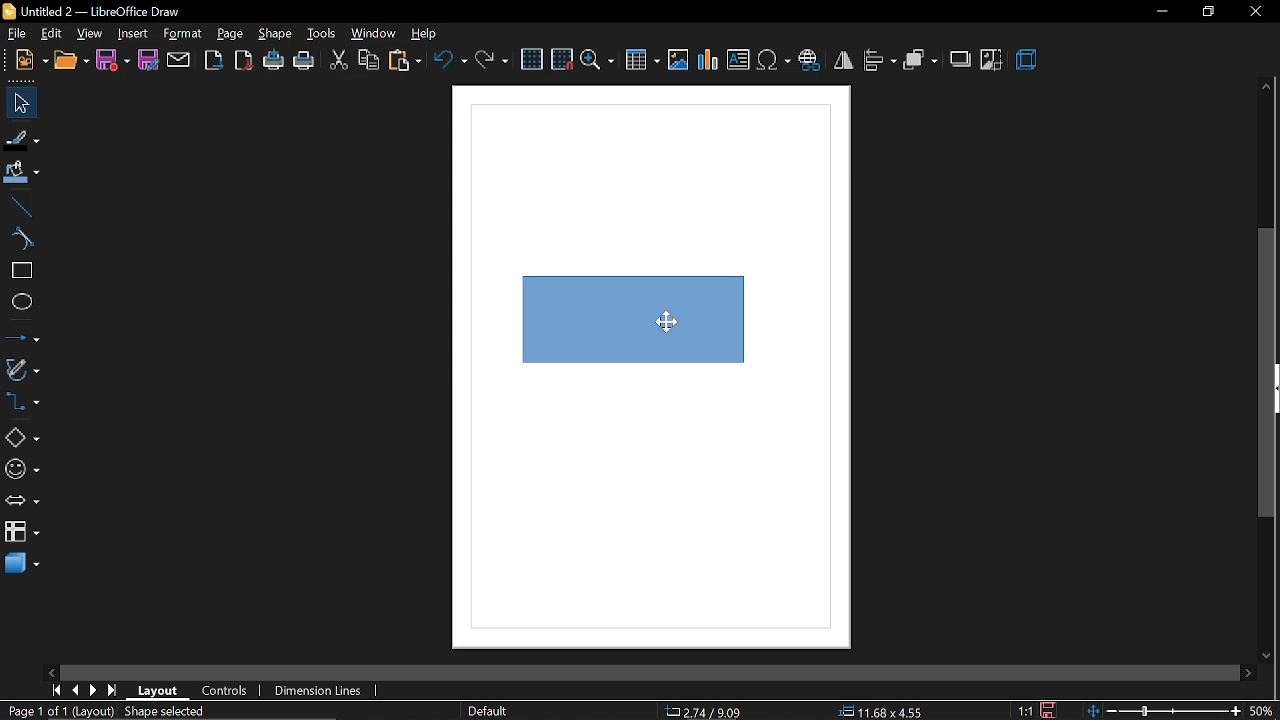 The width and height of the screenshot is (1280, 720). I want to click on fill line, so click(22, 138).